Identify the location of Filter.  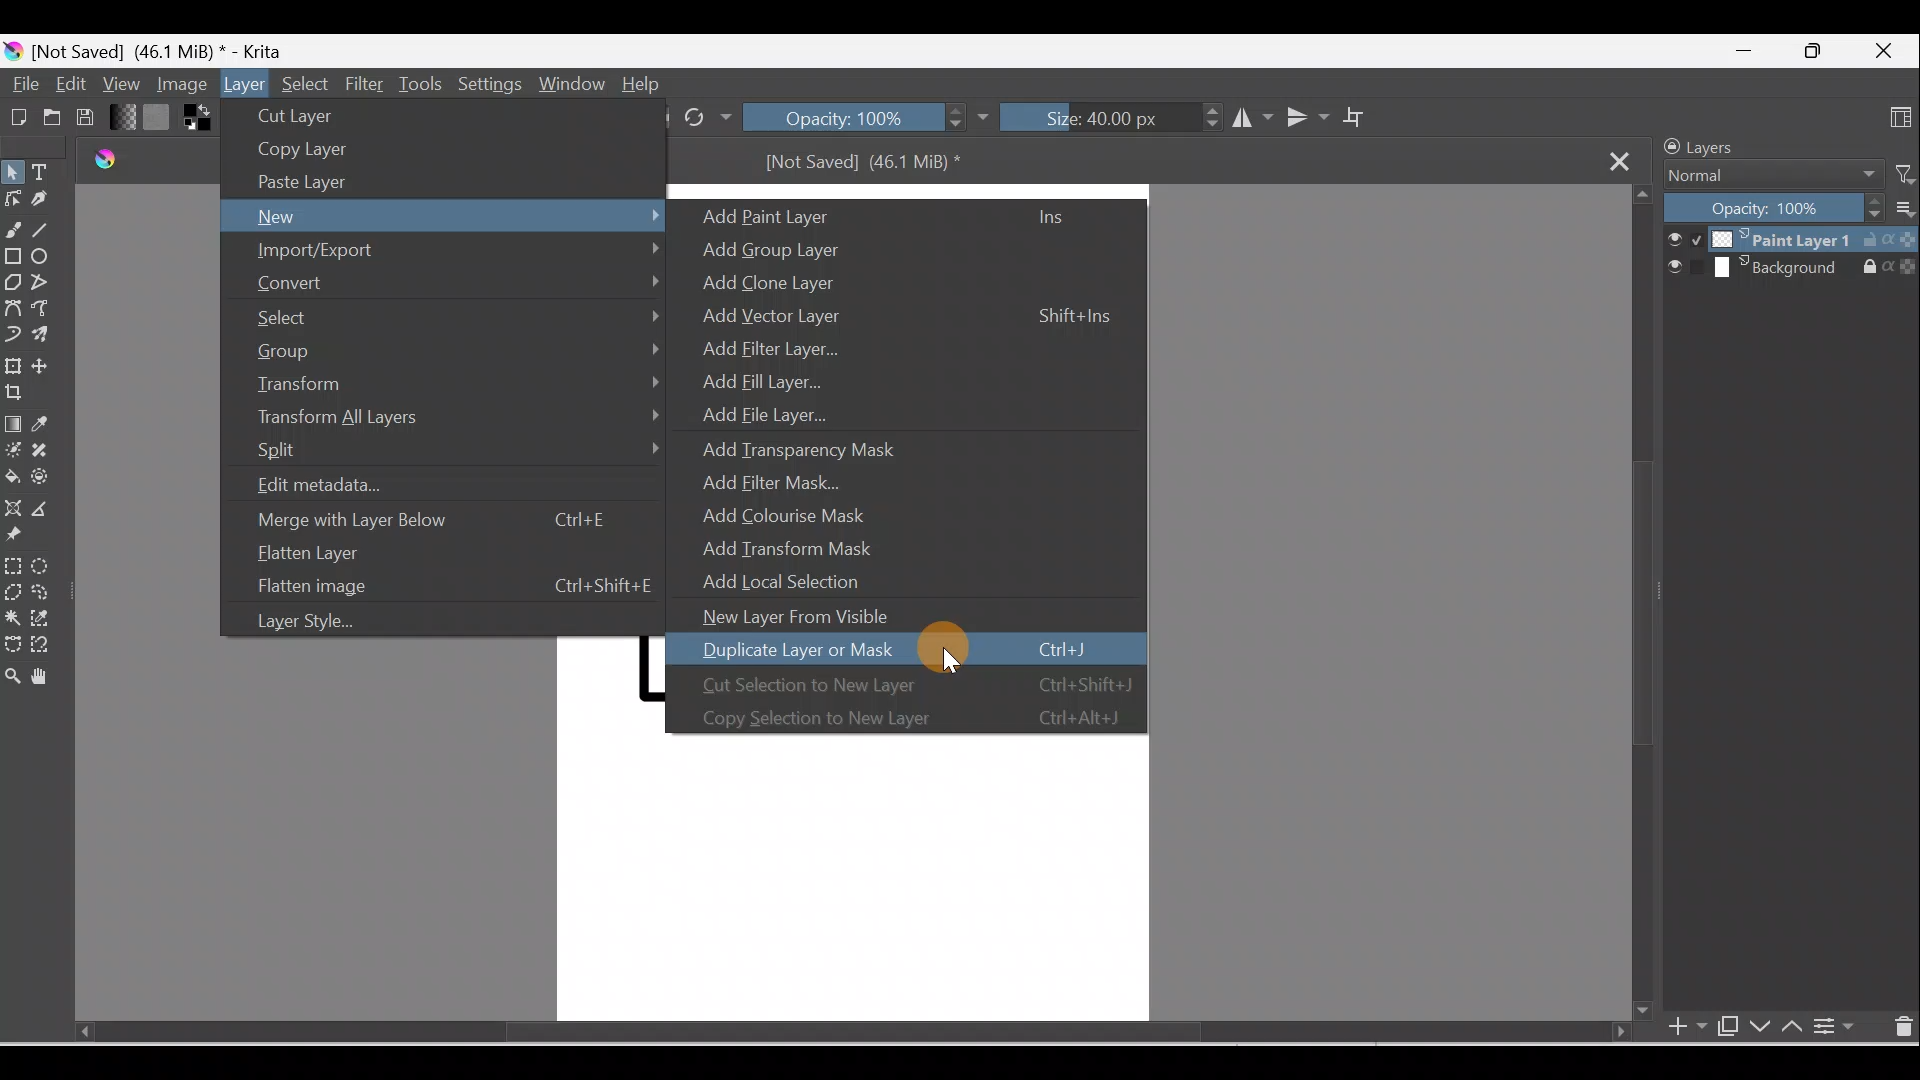
(367, 83).